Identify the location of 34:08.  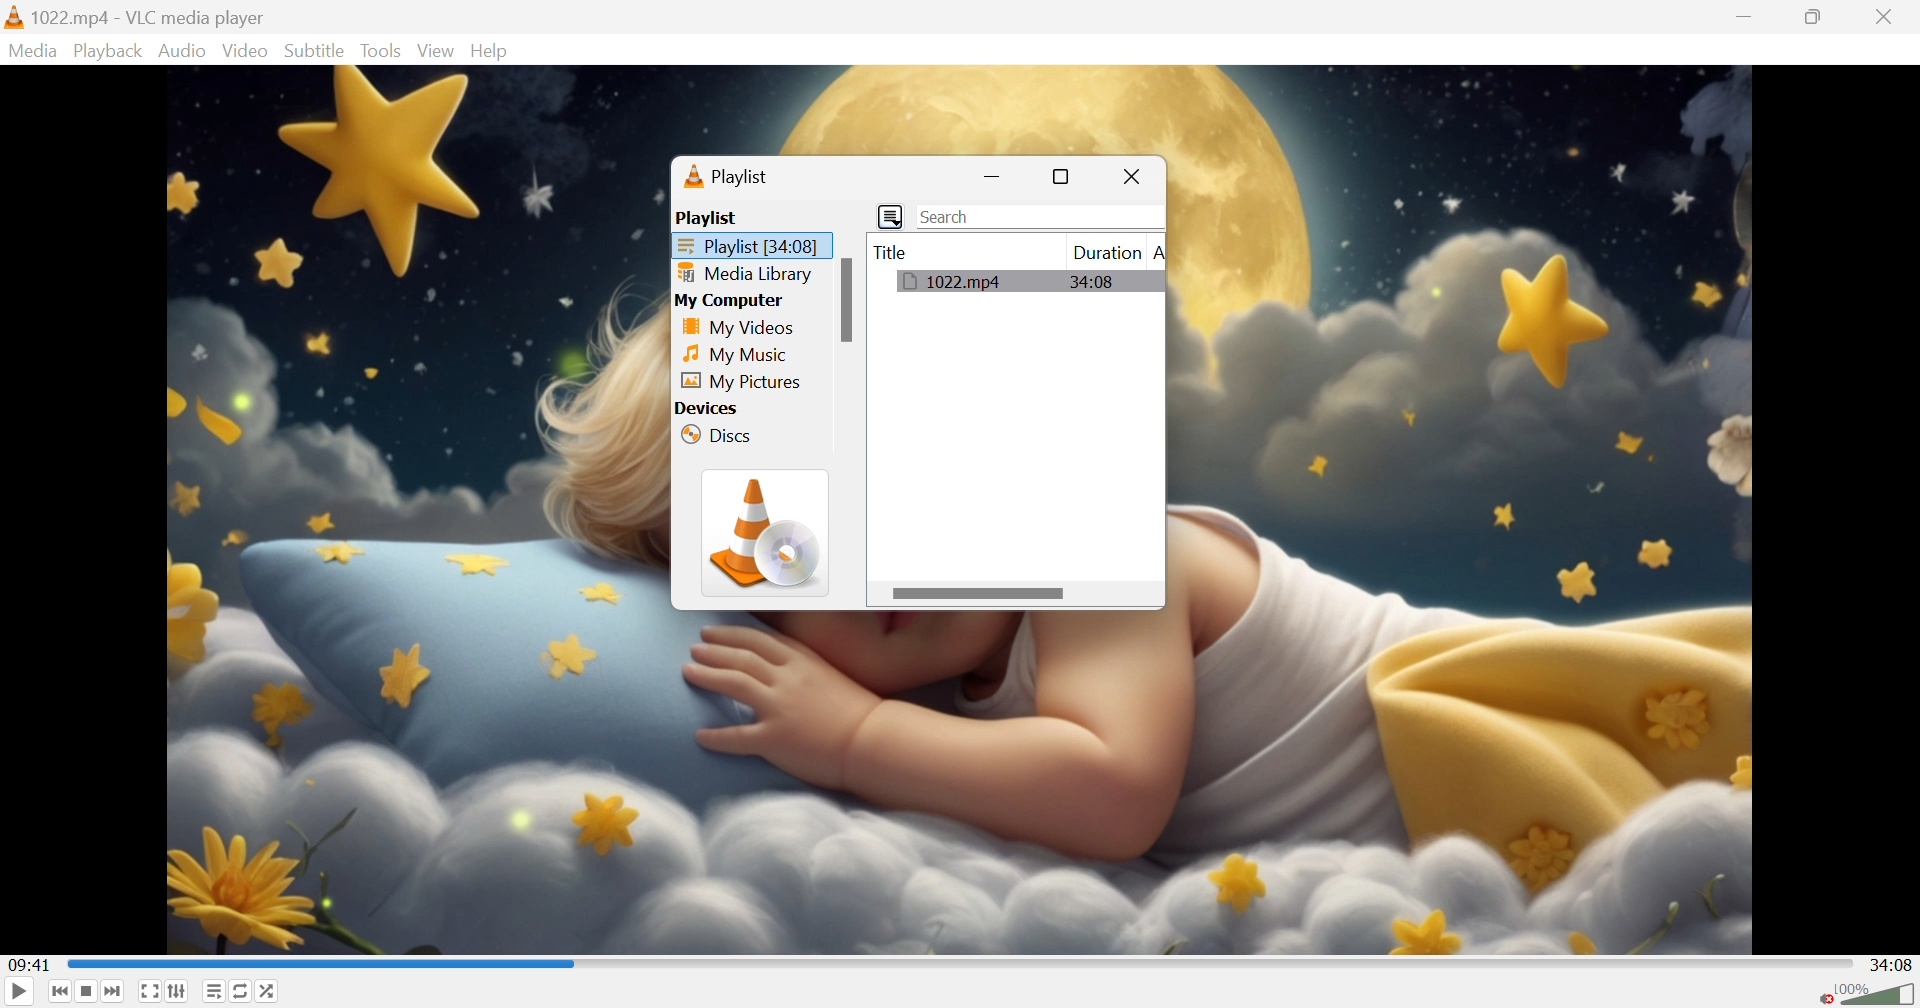
(1892, 965).